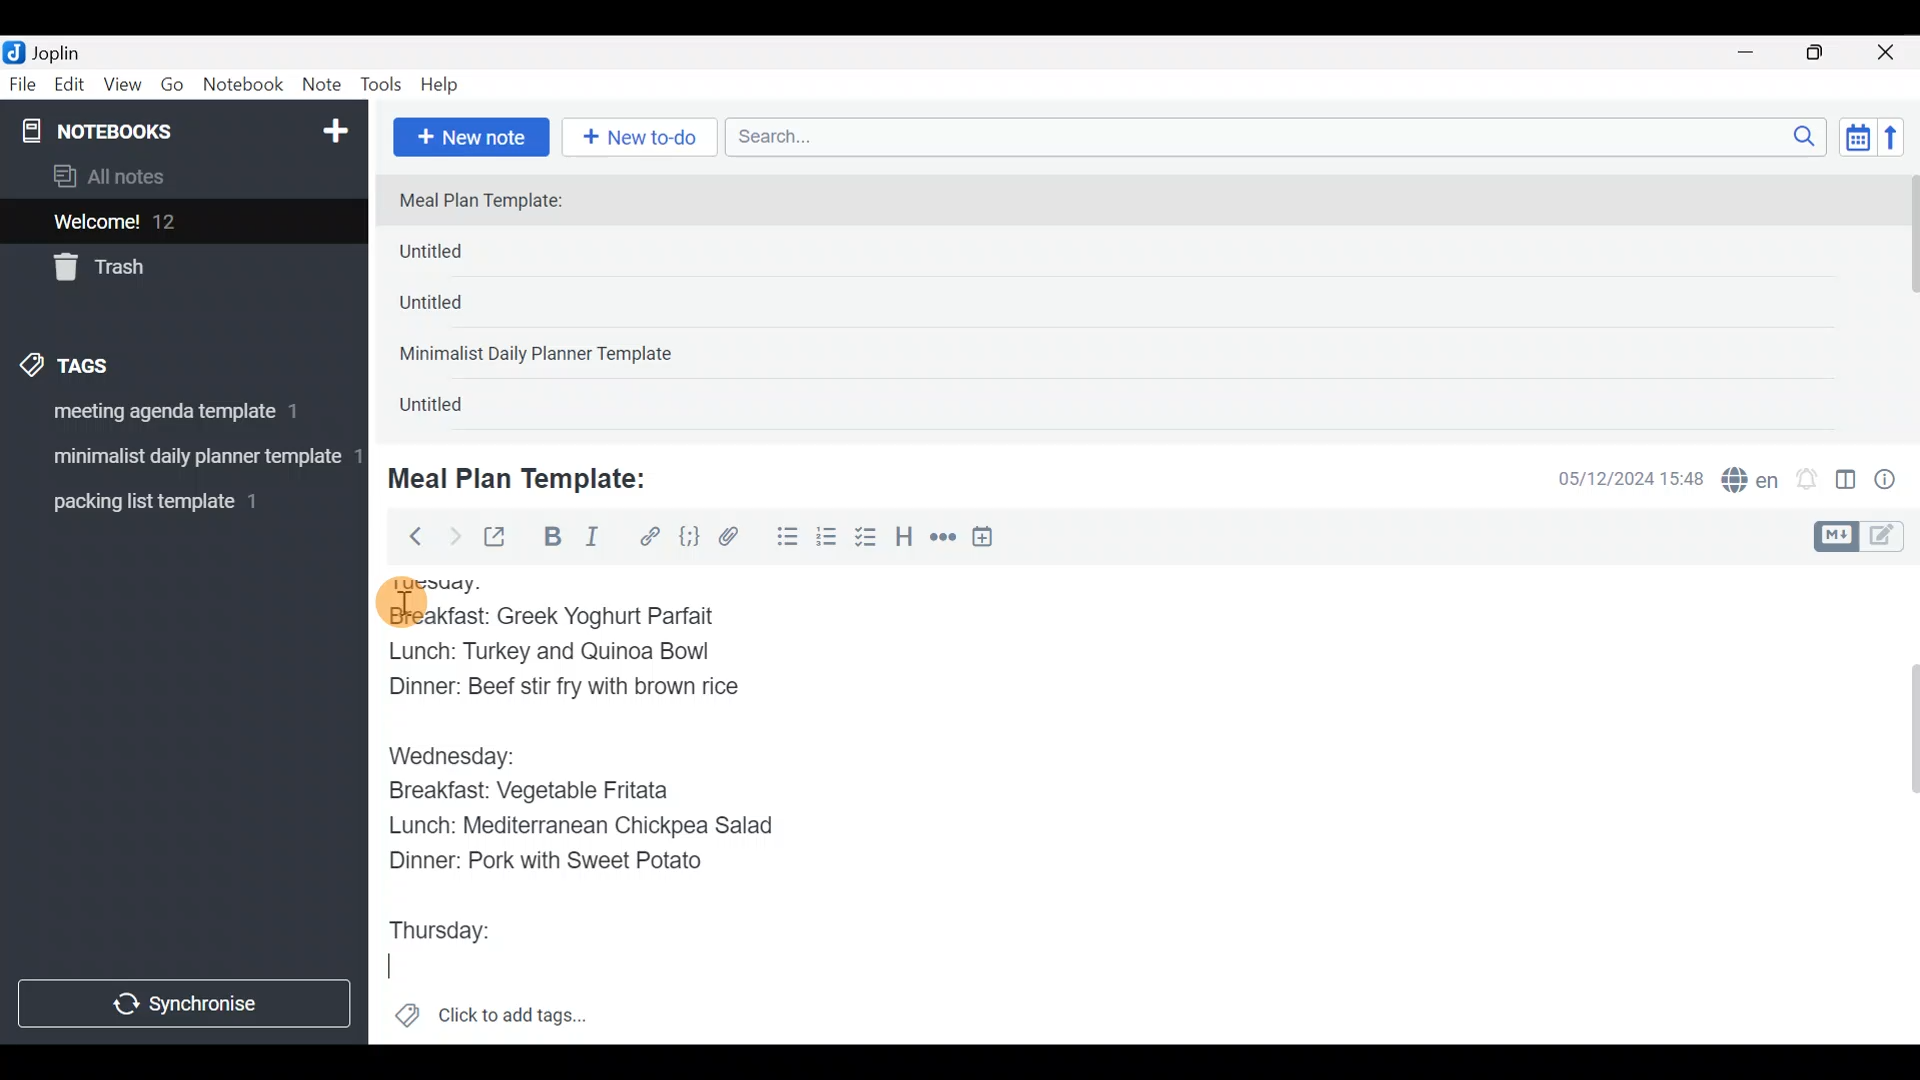 The image size is (1920, 1080). Describe the element at coordinates (1907, 302) in the screenshot. I see `scroll bar` at that location.